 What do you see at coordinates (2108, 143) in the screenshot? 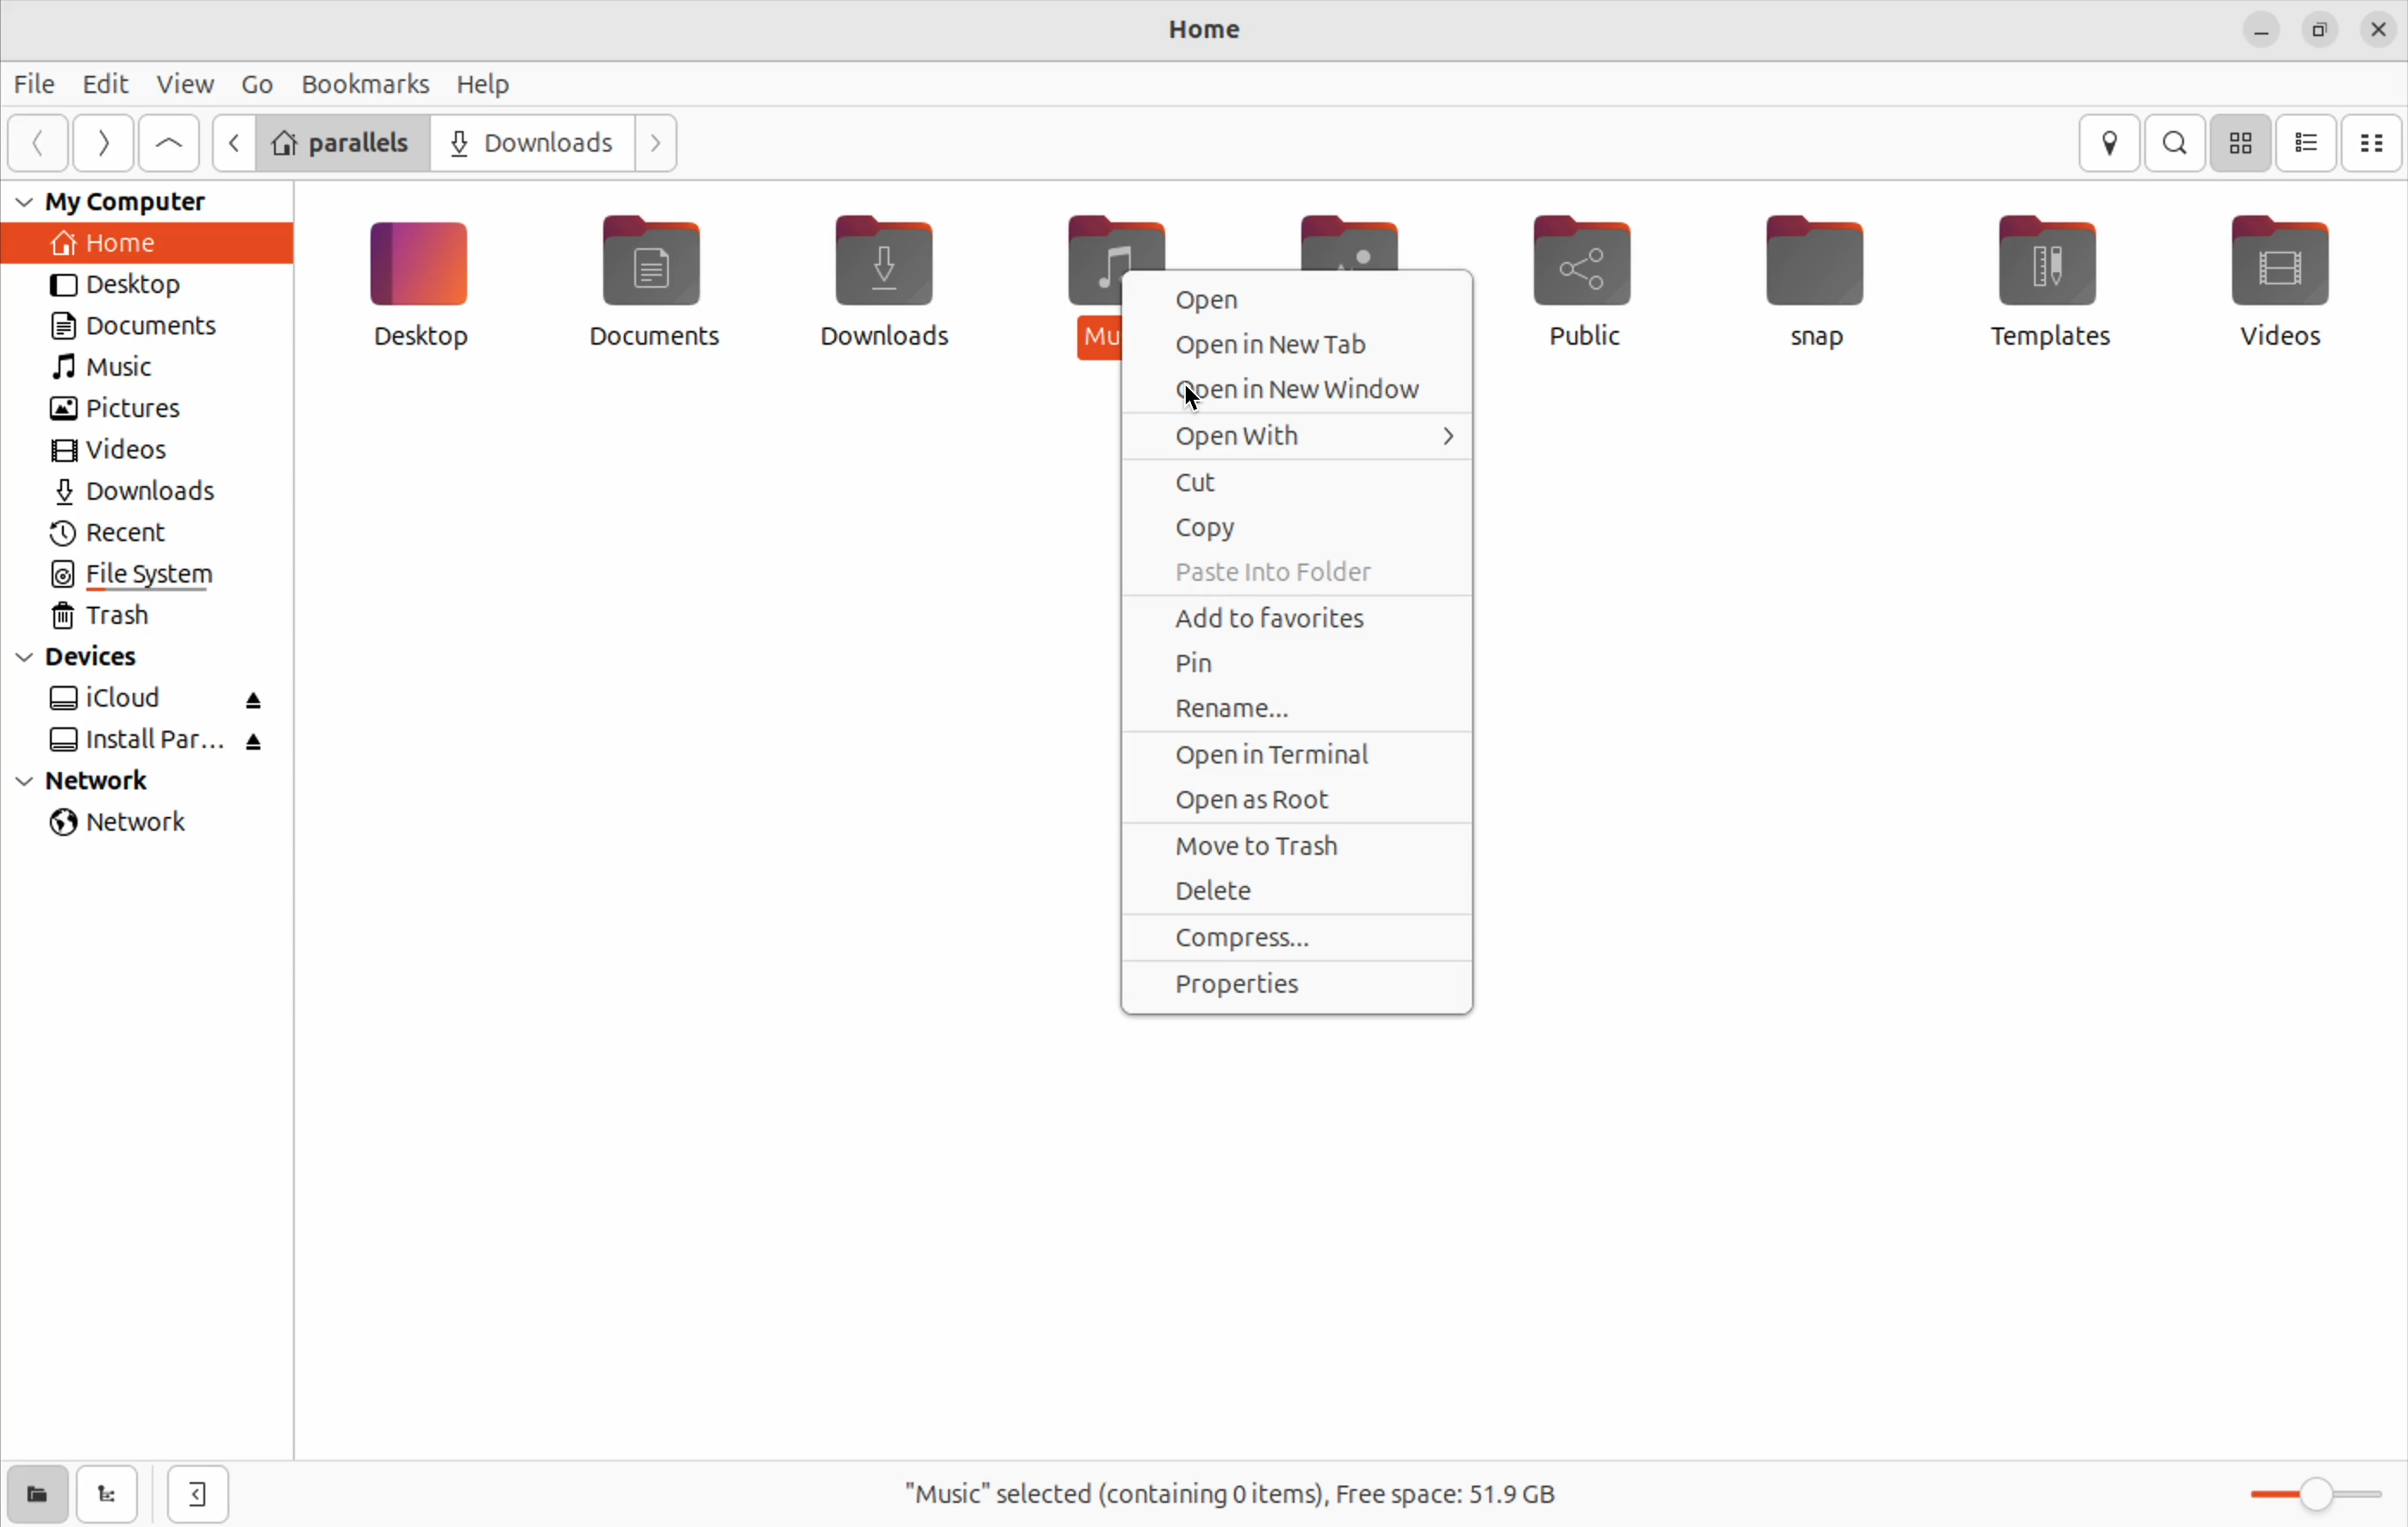
I see `location` at bounding box center [2108, 143].